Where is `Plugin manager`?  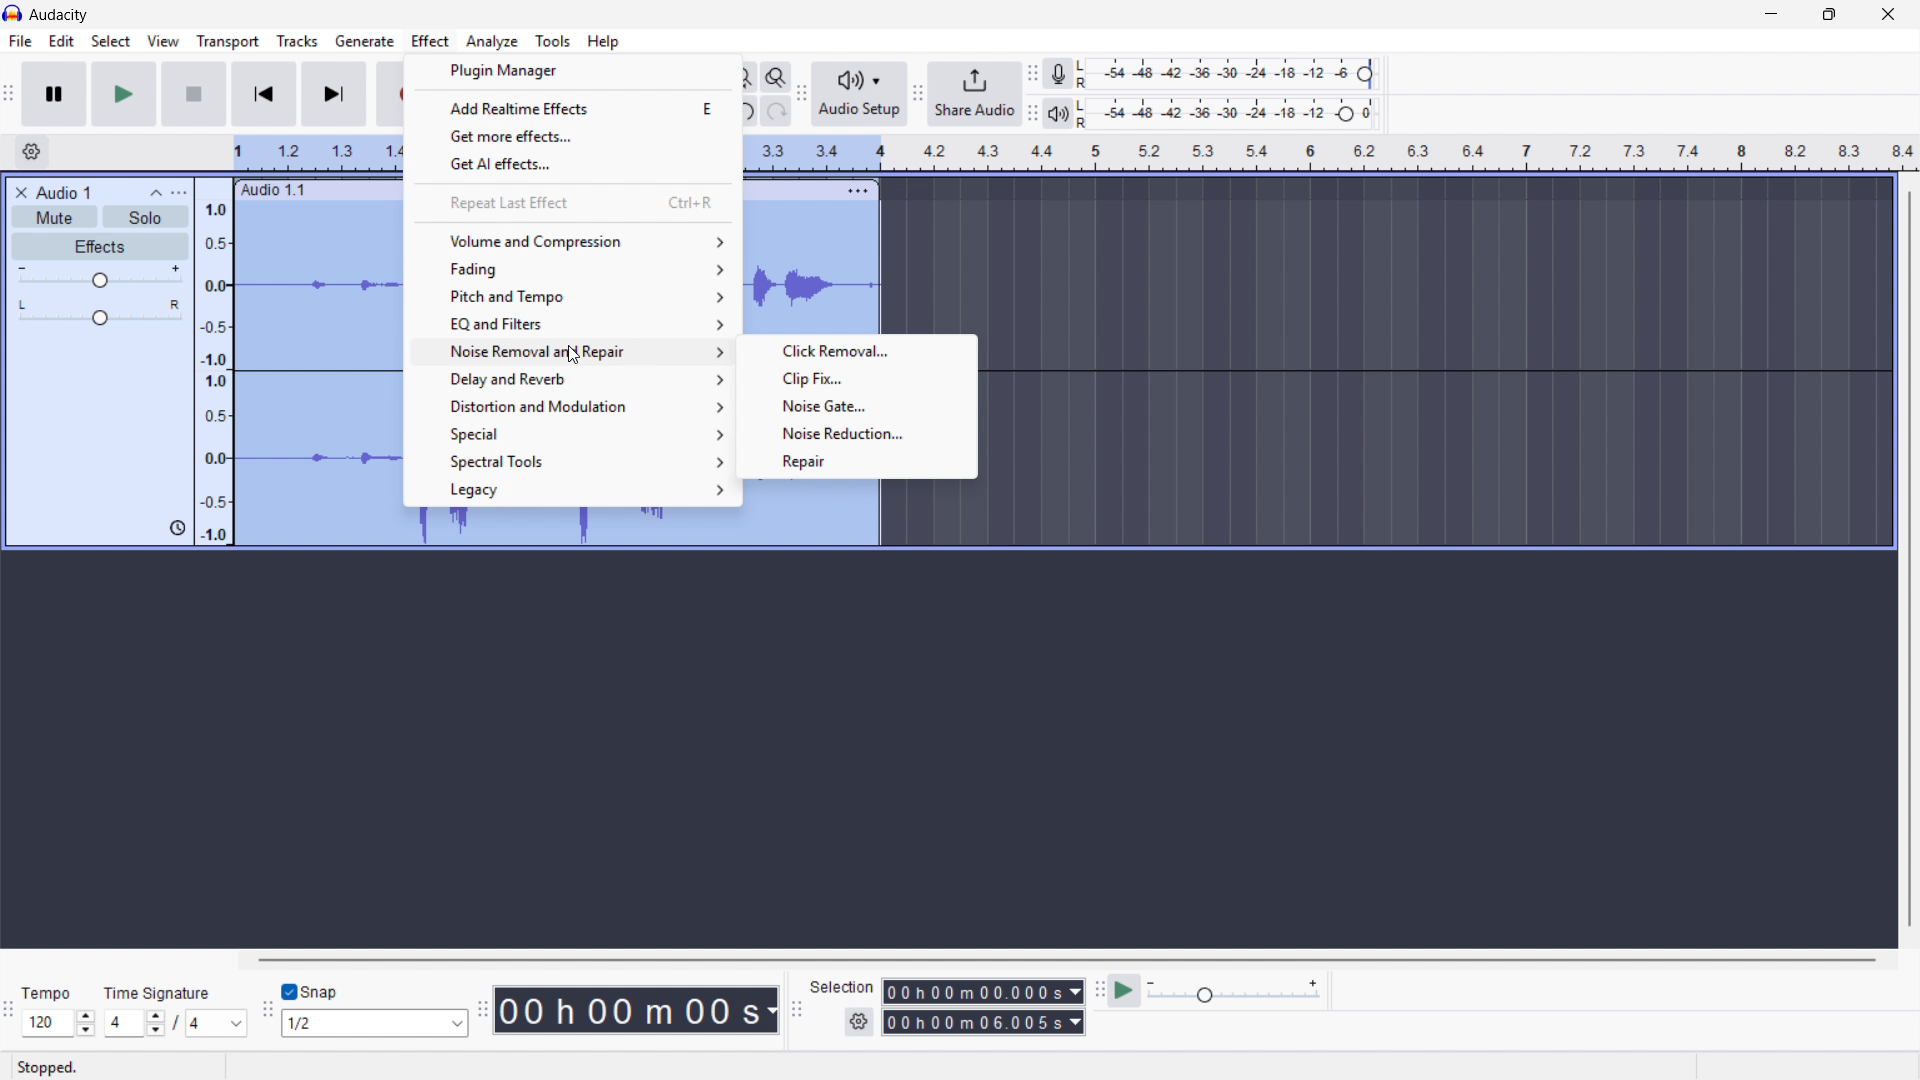
Plugin manager is located at coordinates (572, 71).